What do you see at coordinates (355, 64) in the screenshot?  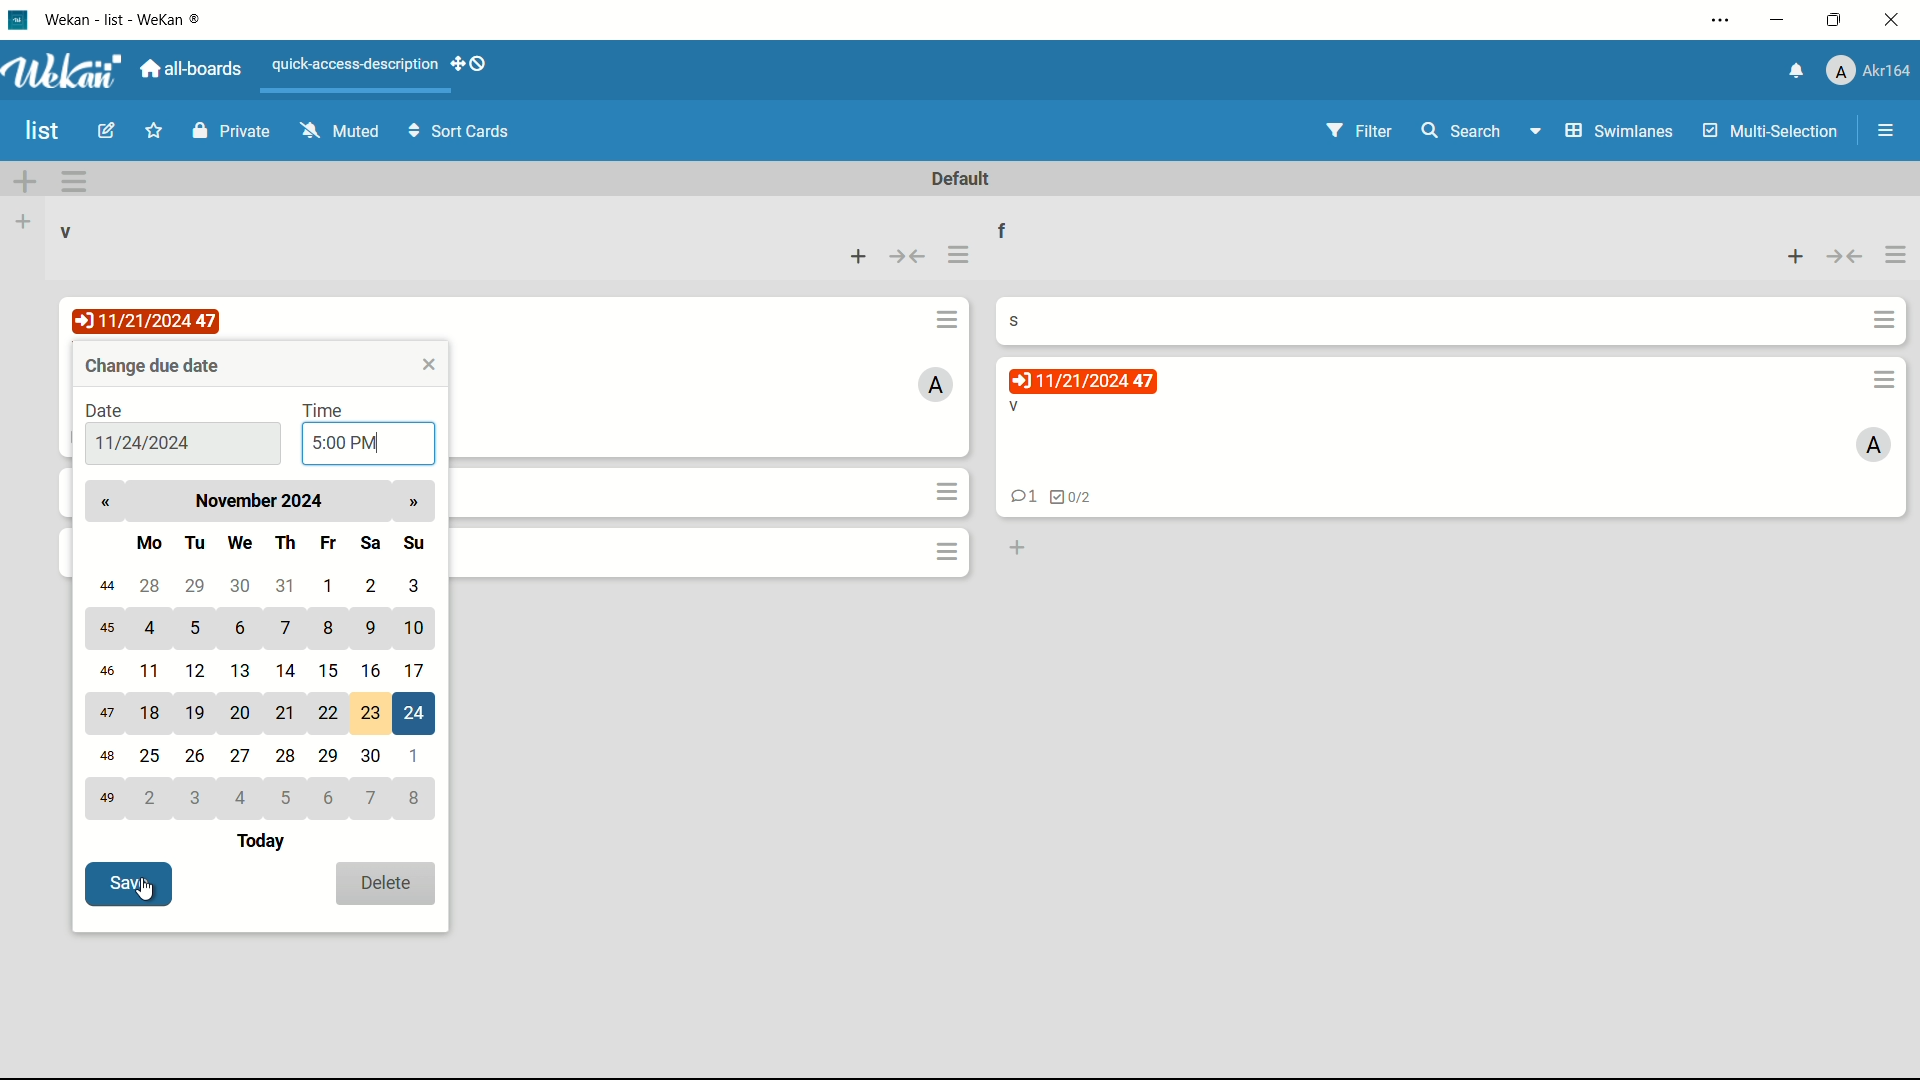 I see `quick-access-description` at bounding box center [355, 64].